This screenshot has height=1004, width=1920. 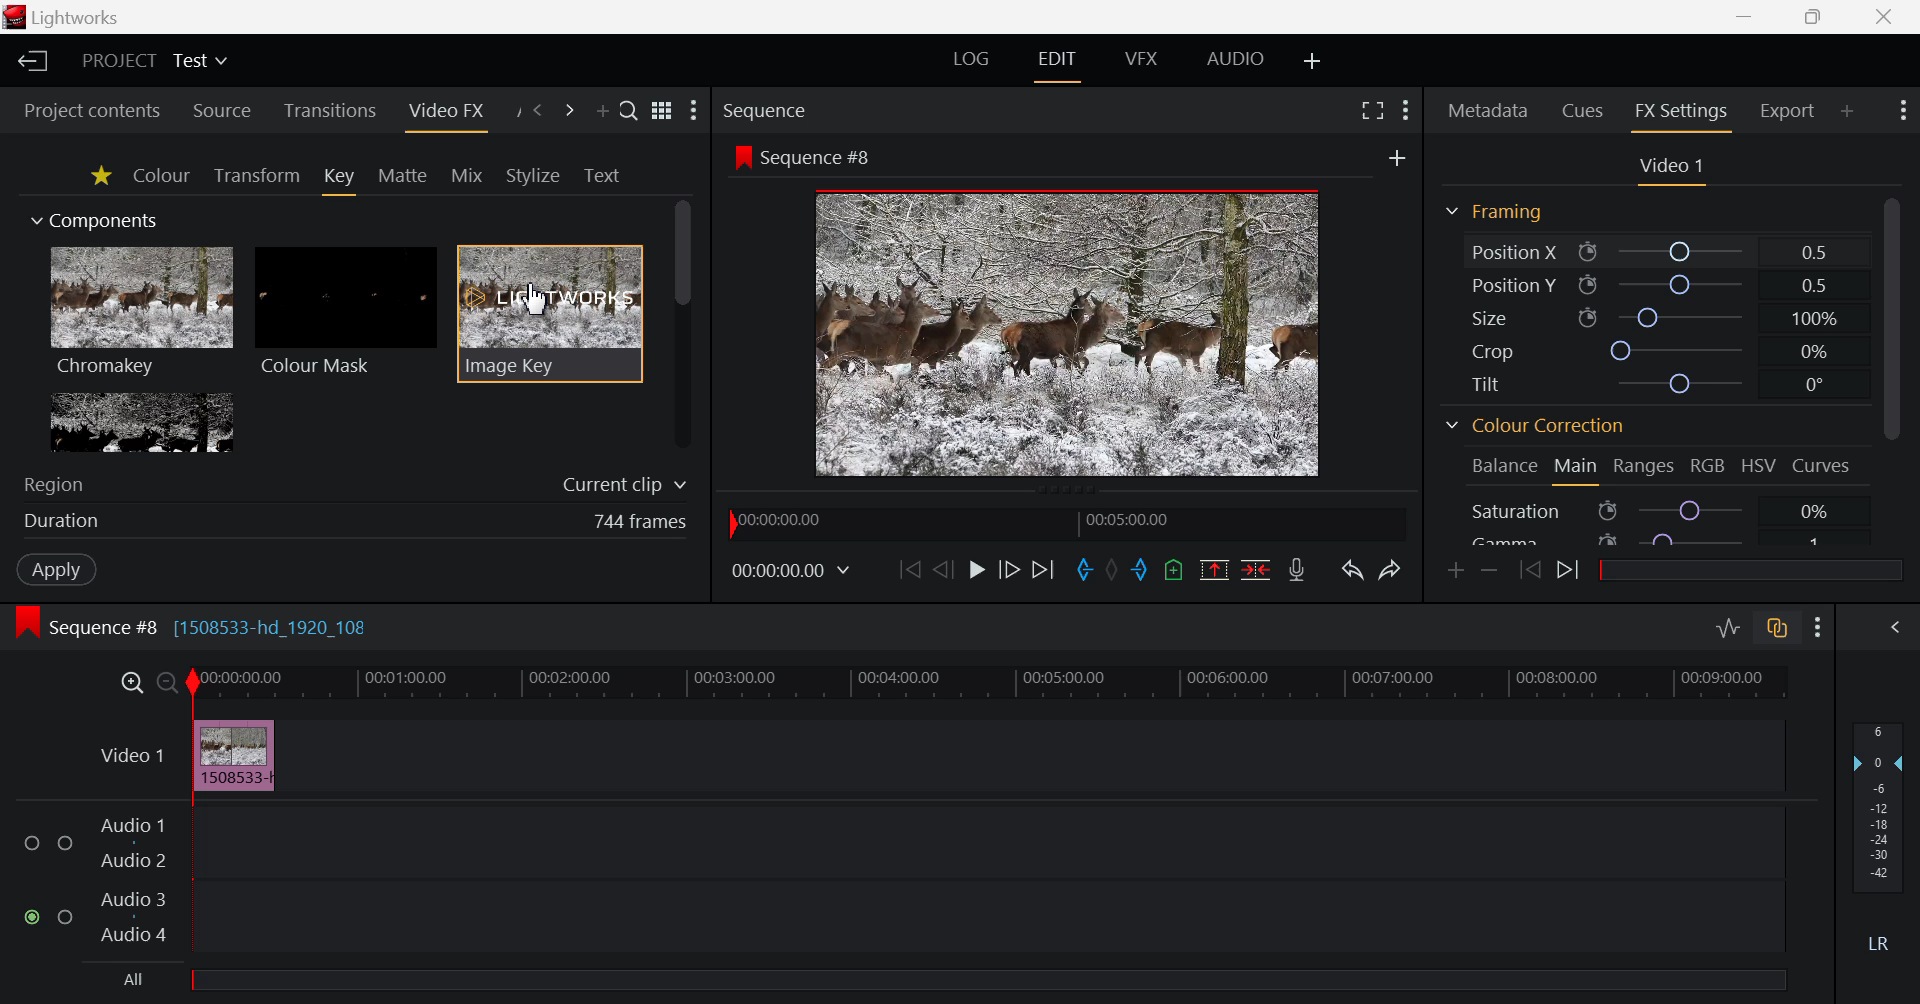 What do you see at coordinates (452, 115) in the screenshot?
I see `Video FX` at bounding box center [452, 115].